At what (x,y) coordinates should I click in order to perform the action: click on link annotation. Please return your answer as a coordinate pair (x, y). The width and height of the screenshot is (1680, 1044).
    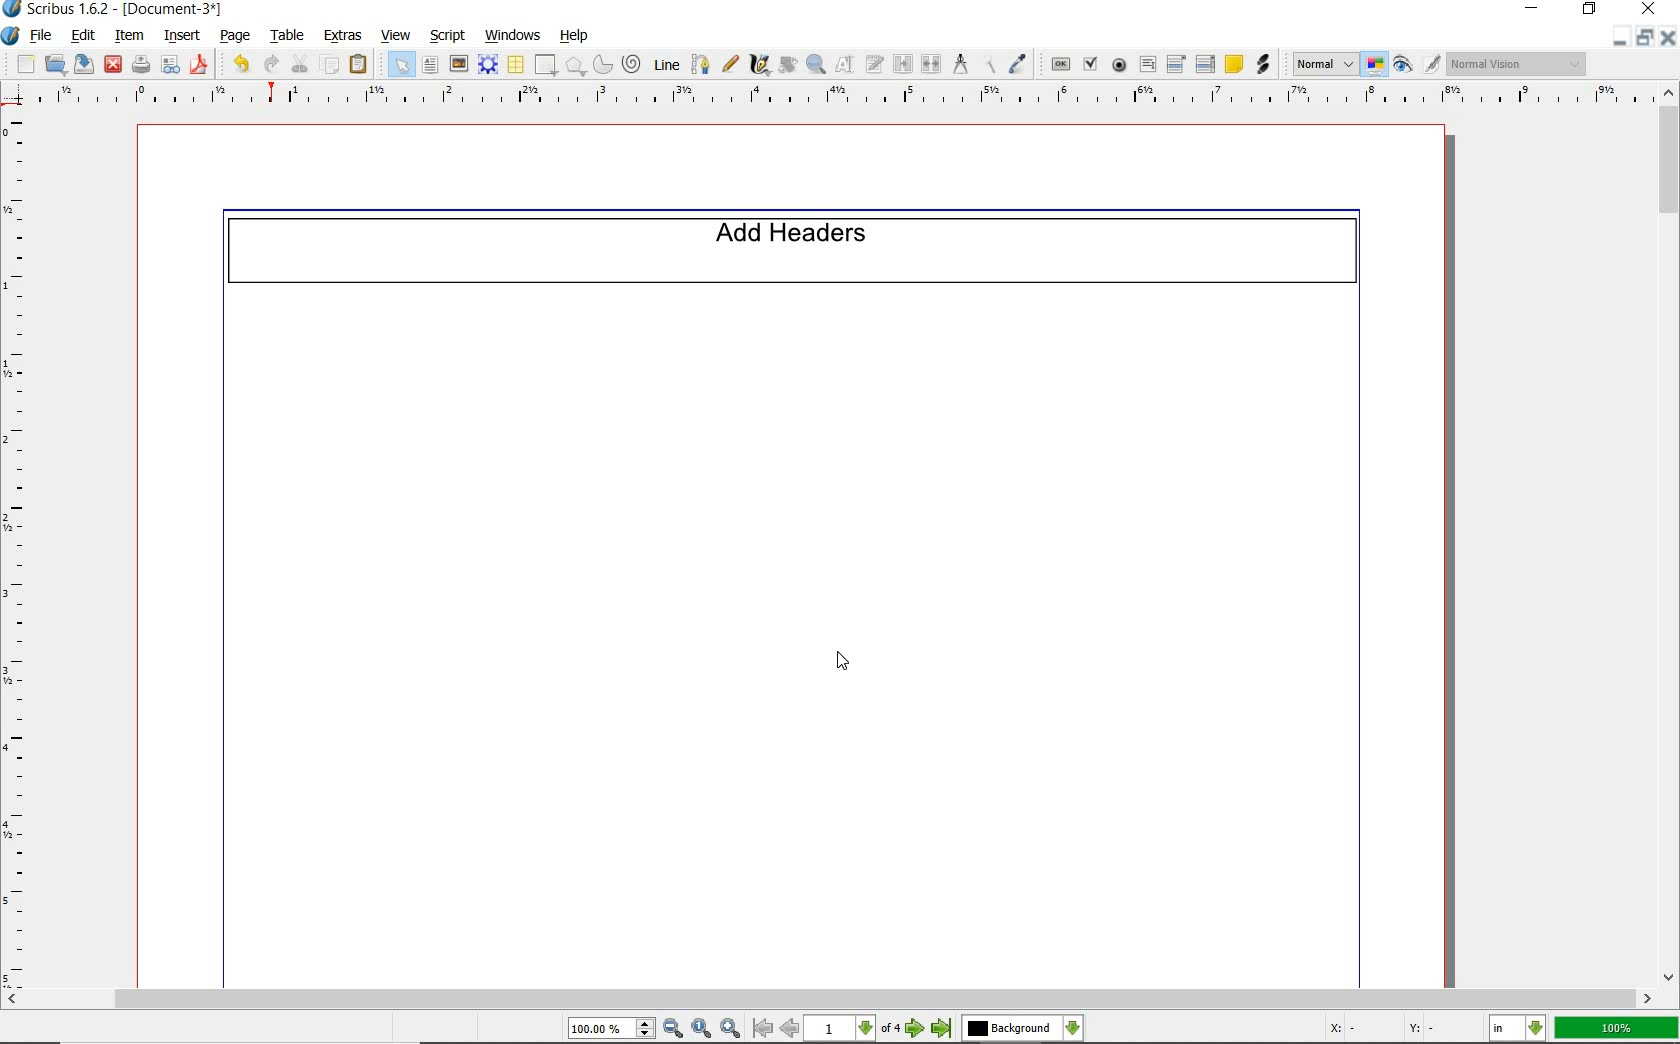
    Looking at the image, I should click on (1264, 64).